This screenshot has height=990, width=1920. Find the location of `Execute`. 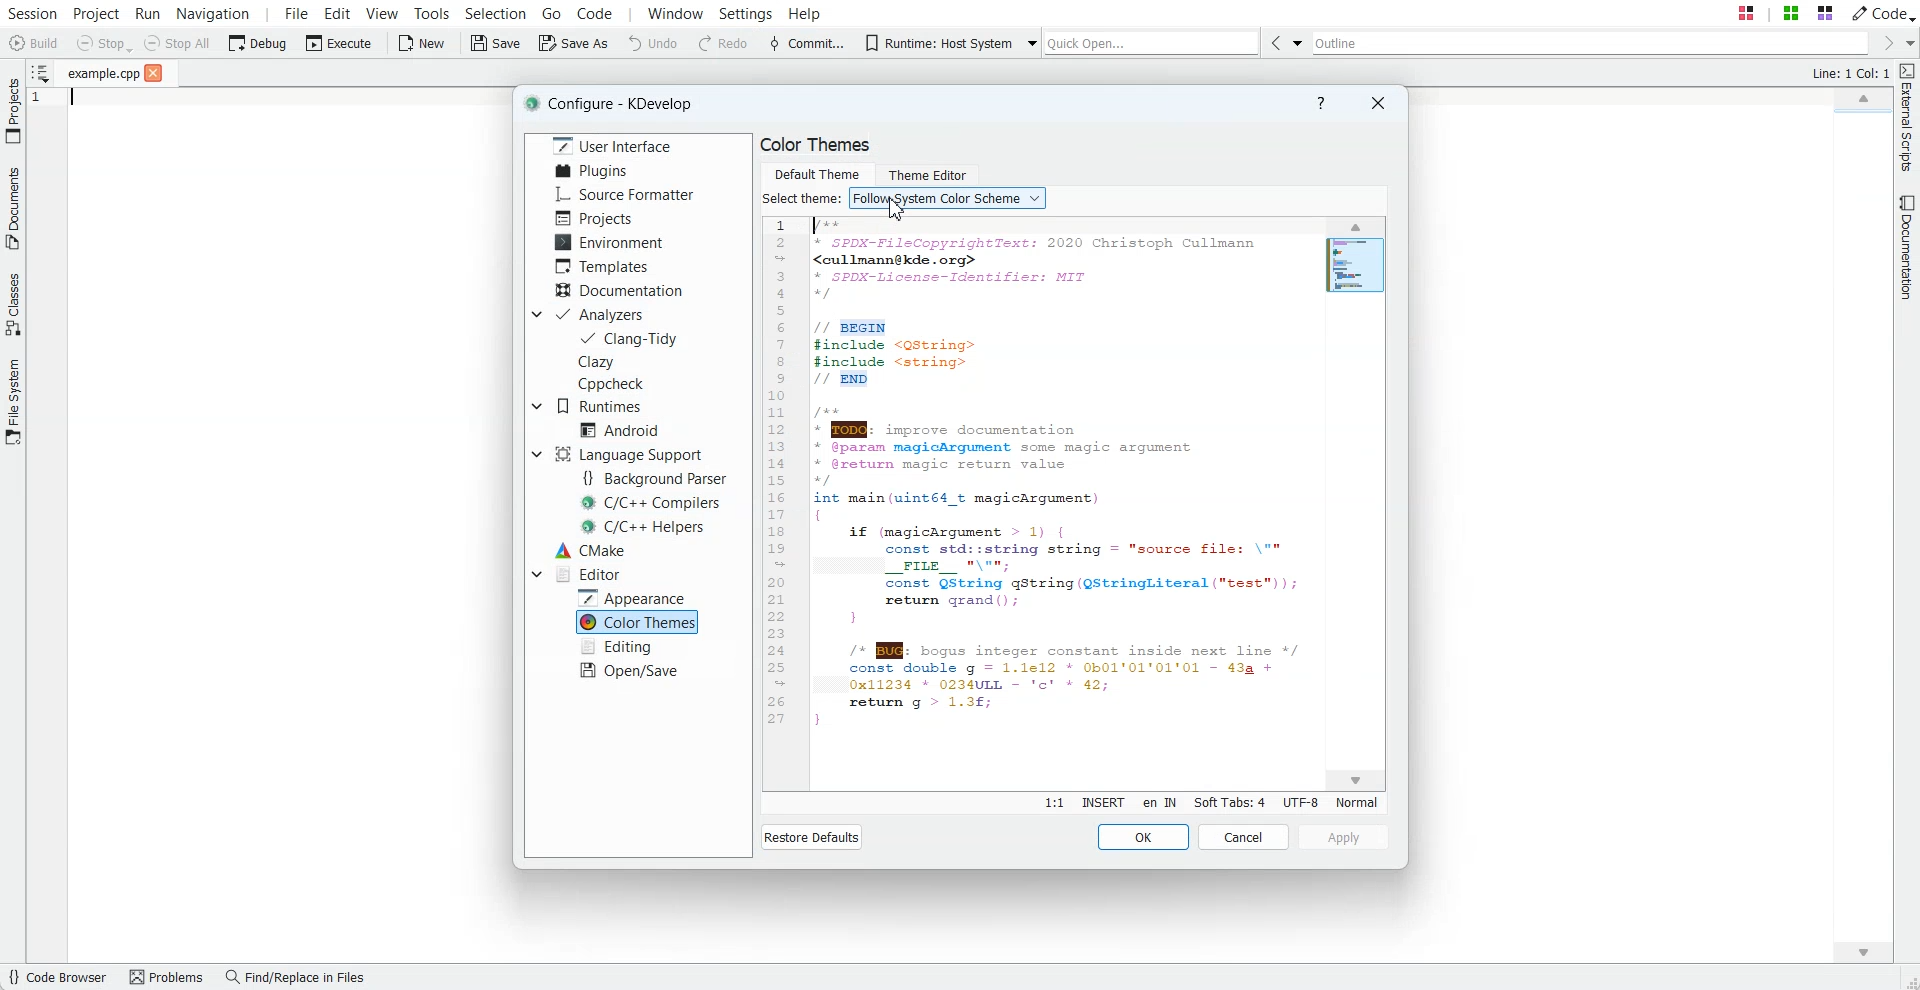

Execute is located at coordinates (339, 43).